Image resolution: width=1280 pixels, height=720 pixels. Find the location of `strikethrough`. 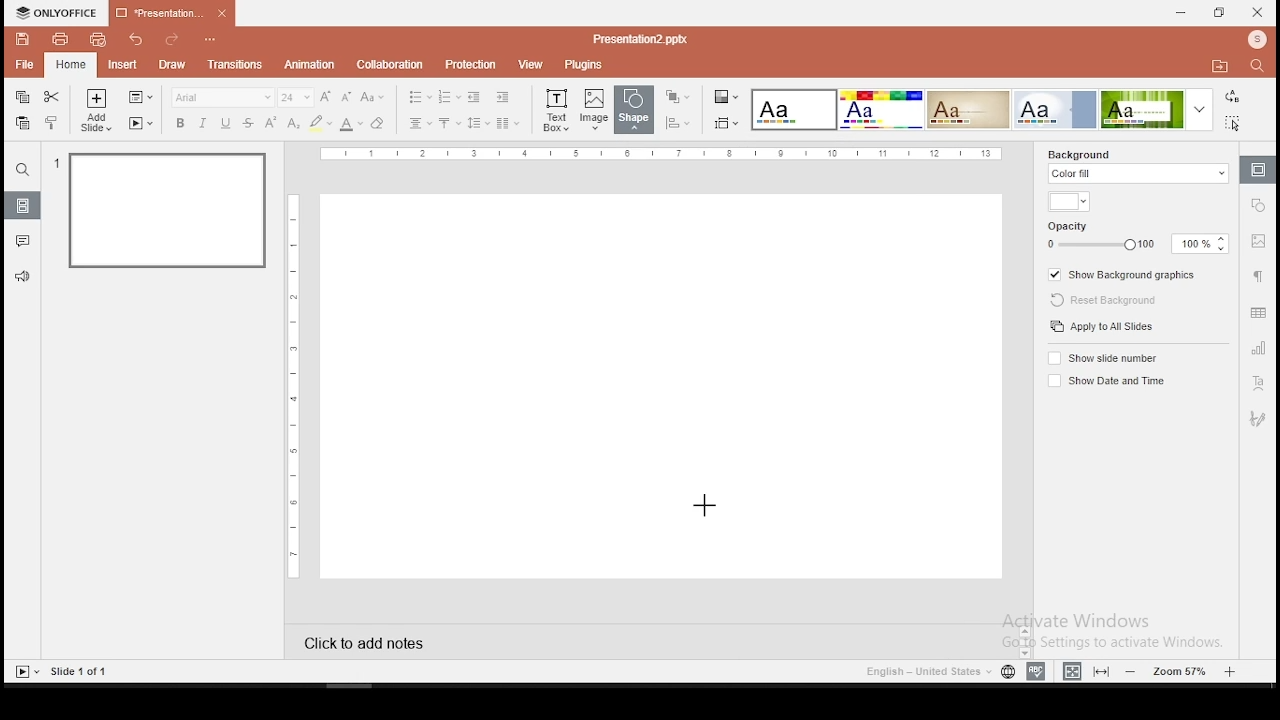

strikethrough is located at coordinates (248, 123).